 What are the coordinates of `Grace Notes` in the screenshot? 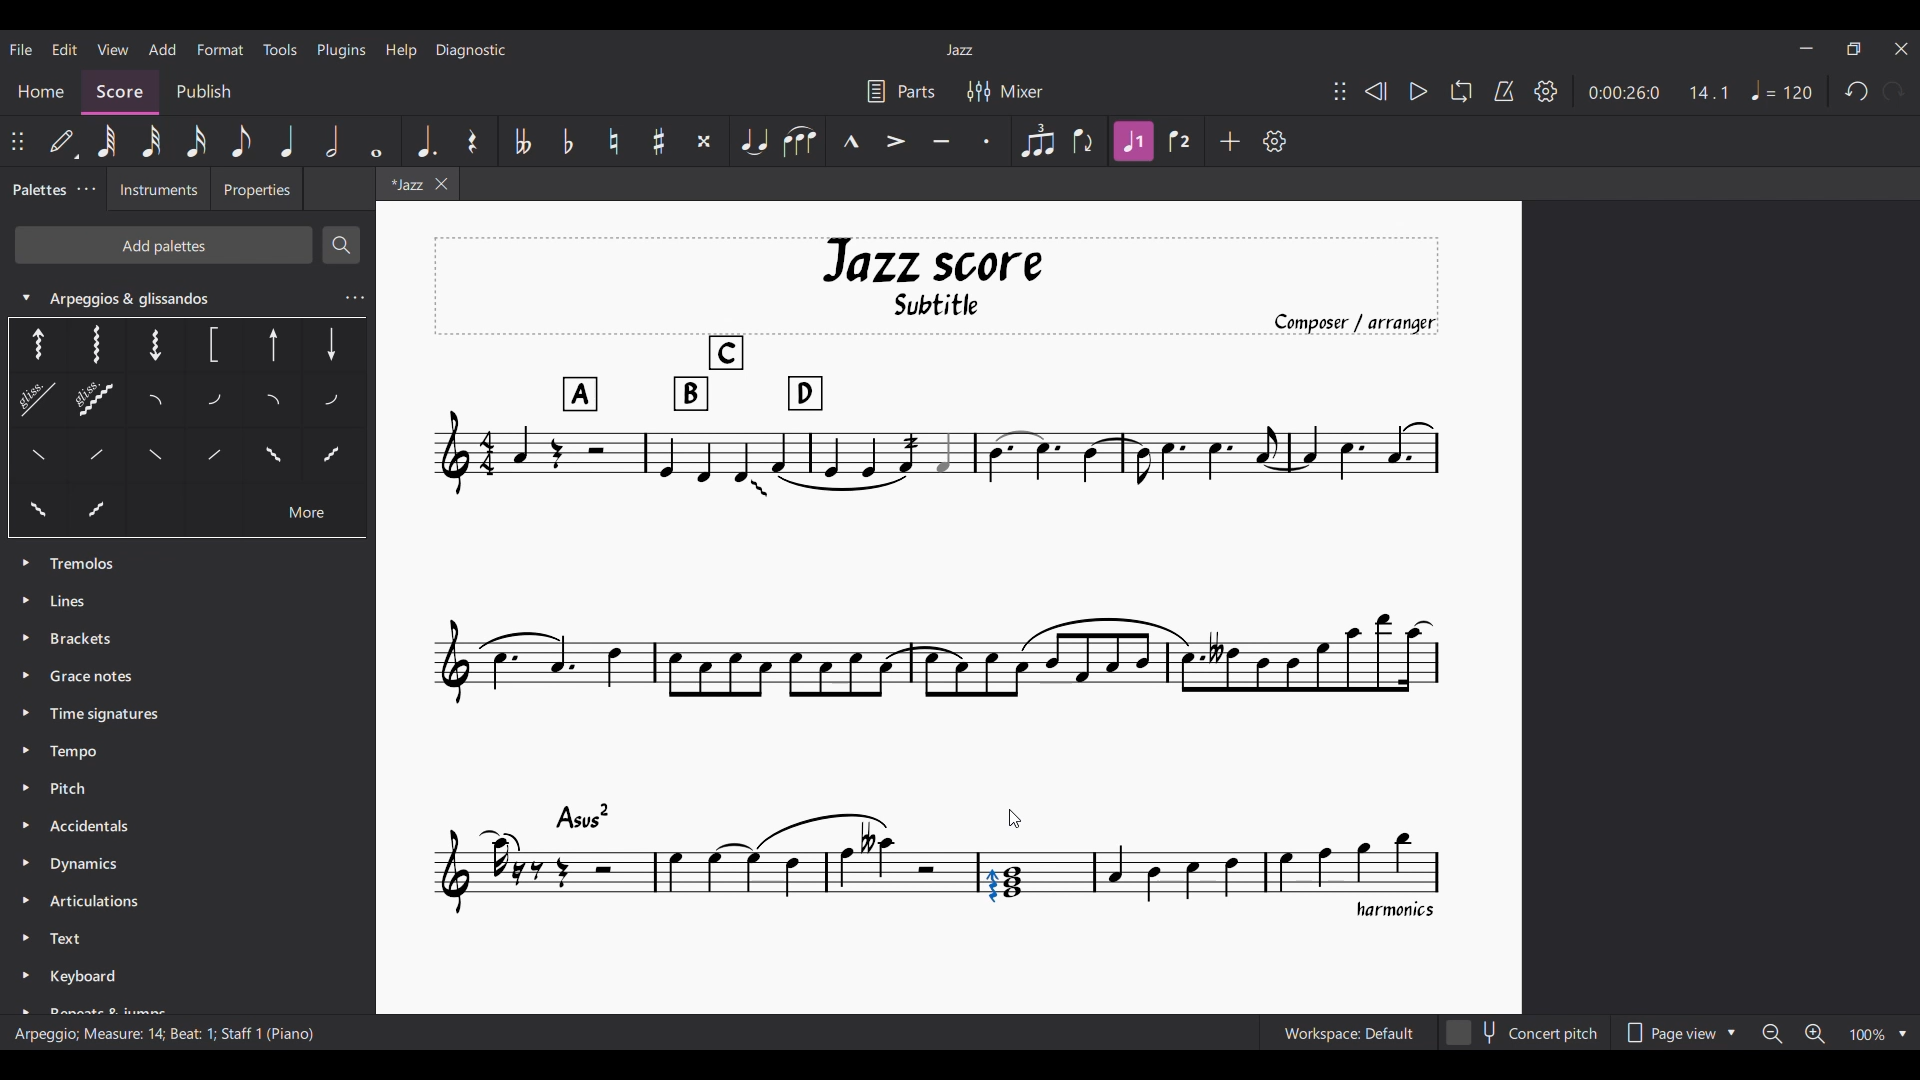 It's located at (97, 679).